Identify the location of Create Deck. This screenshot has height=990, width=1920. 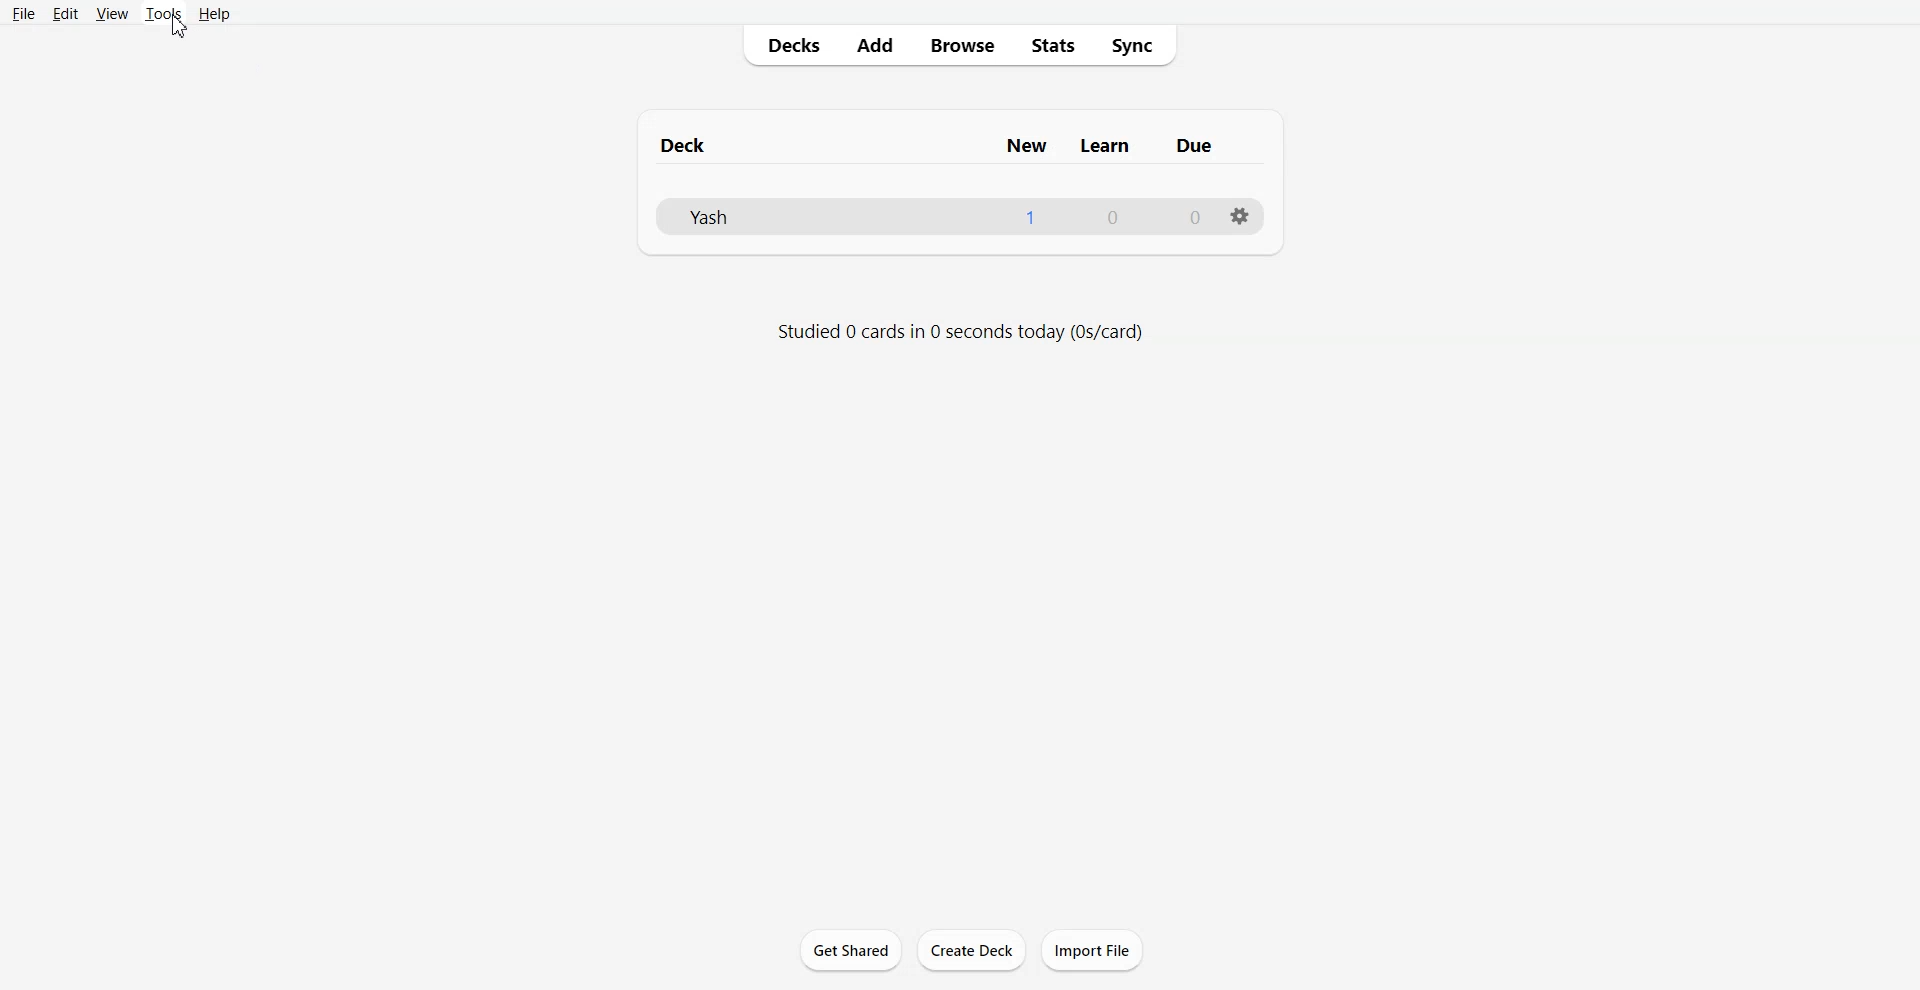
(973, 951).